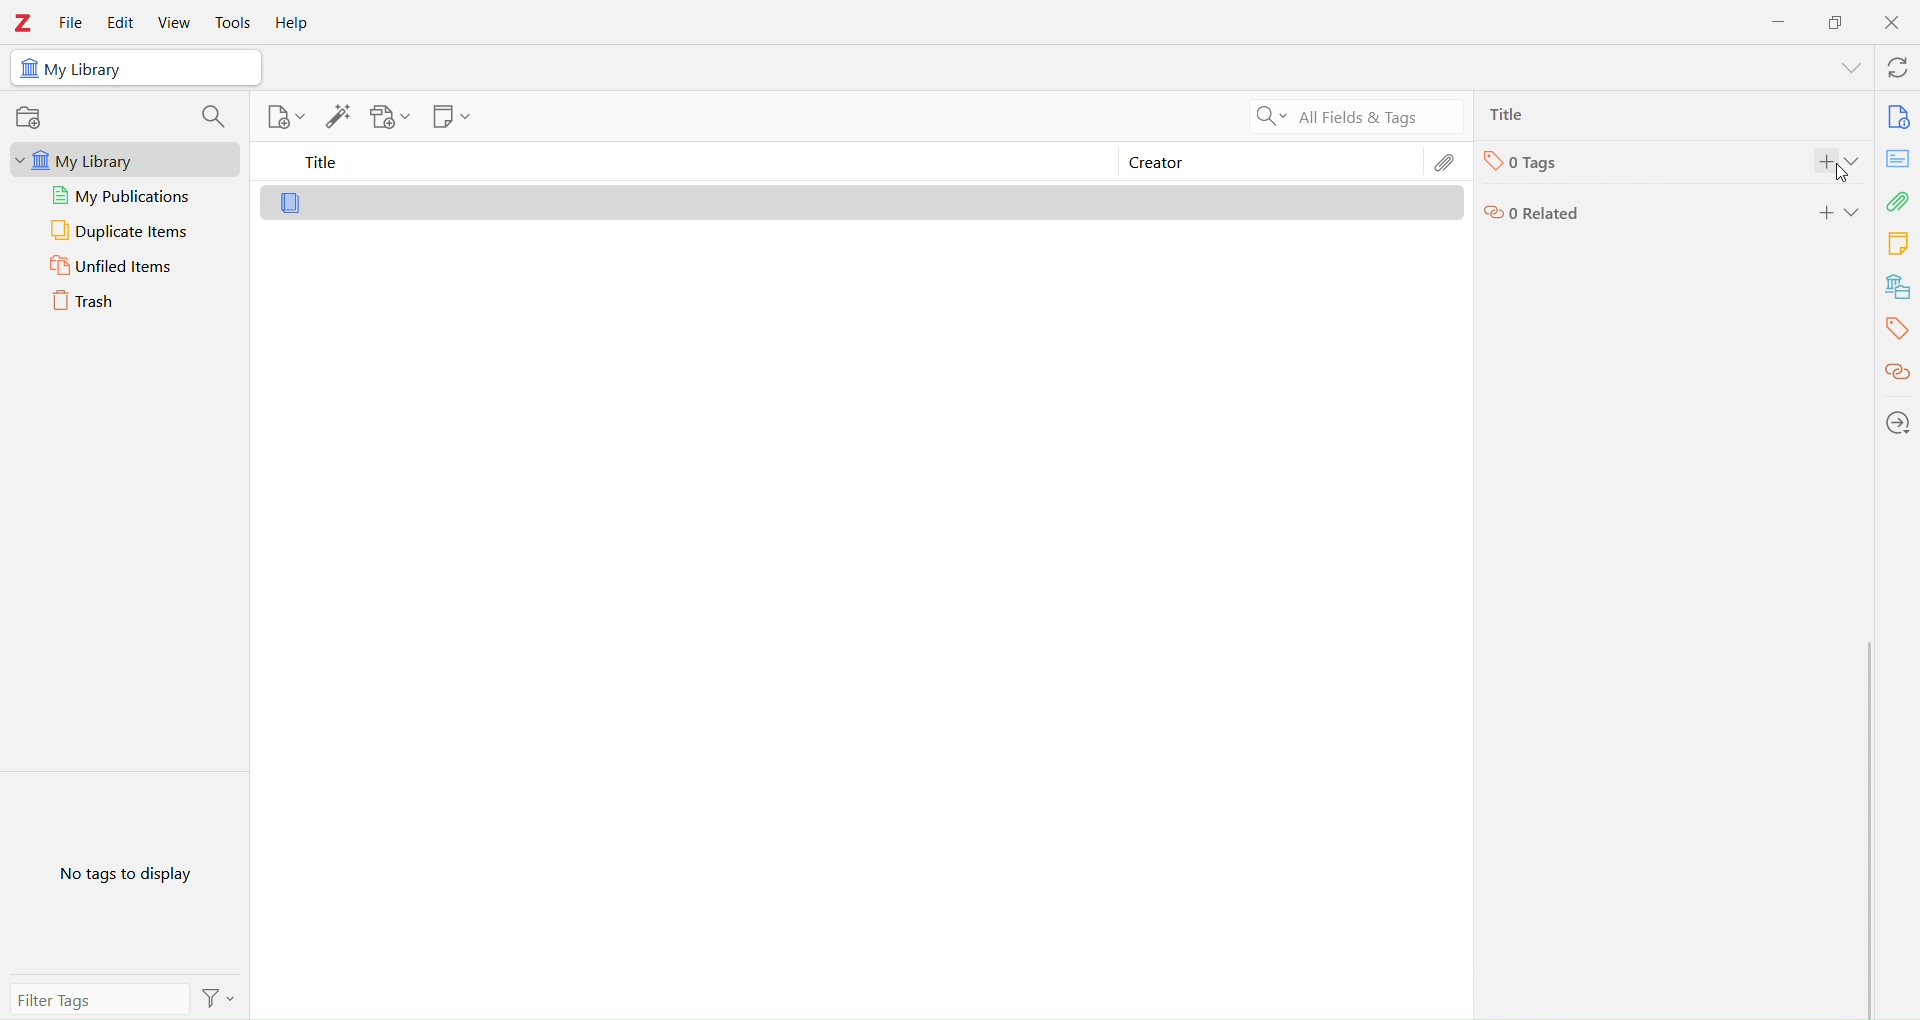 This screenshot has height=1020, width=1920. Describe the element at coordinates (1897, 262) in the screenshot. I see `Library tools bar` at that location.